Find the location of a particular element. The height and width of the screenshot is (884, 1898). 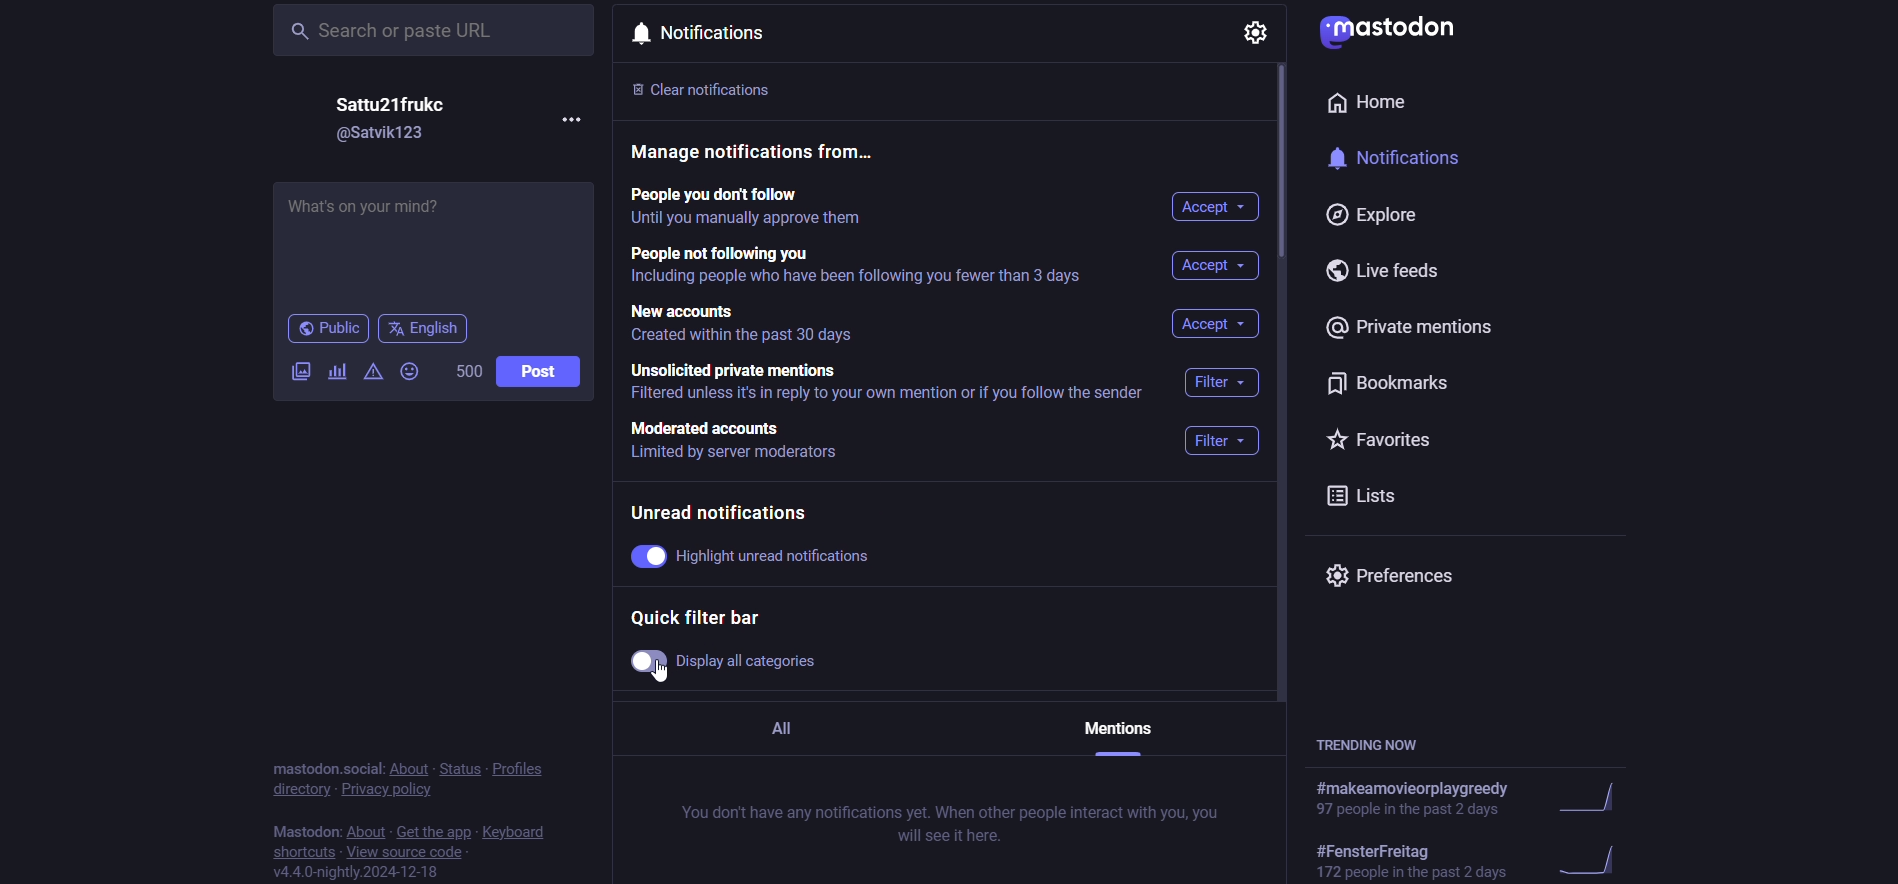

about is located at coordinates (370, 832).